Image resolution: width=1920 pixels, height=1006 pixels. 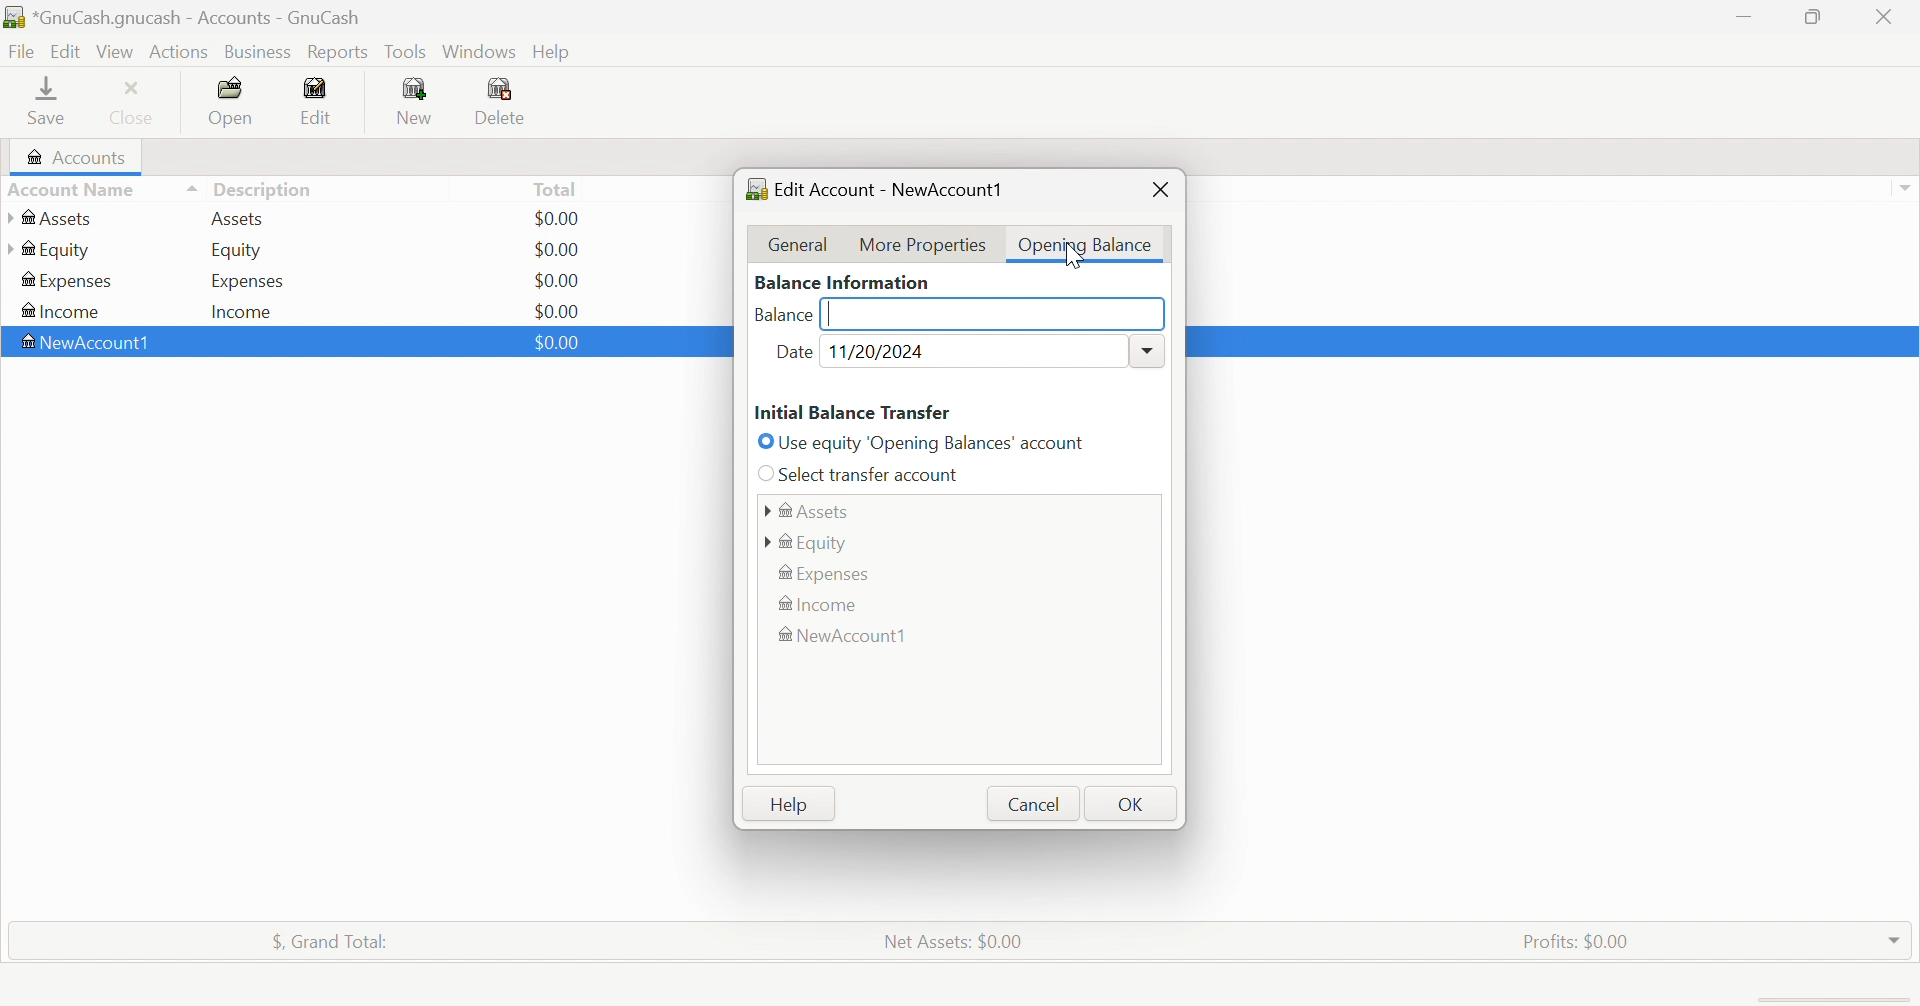 What do you see at coordinates (555, 51) in the screenshot?
I see `Help` at bounding box center [555, 51].